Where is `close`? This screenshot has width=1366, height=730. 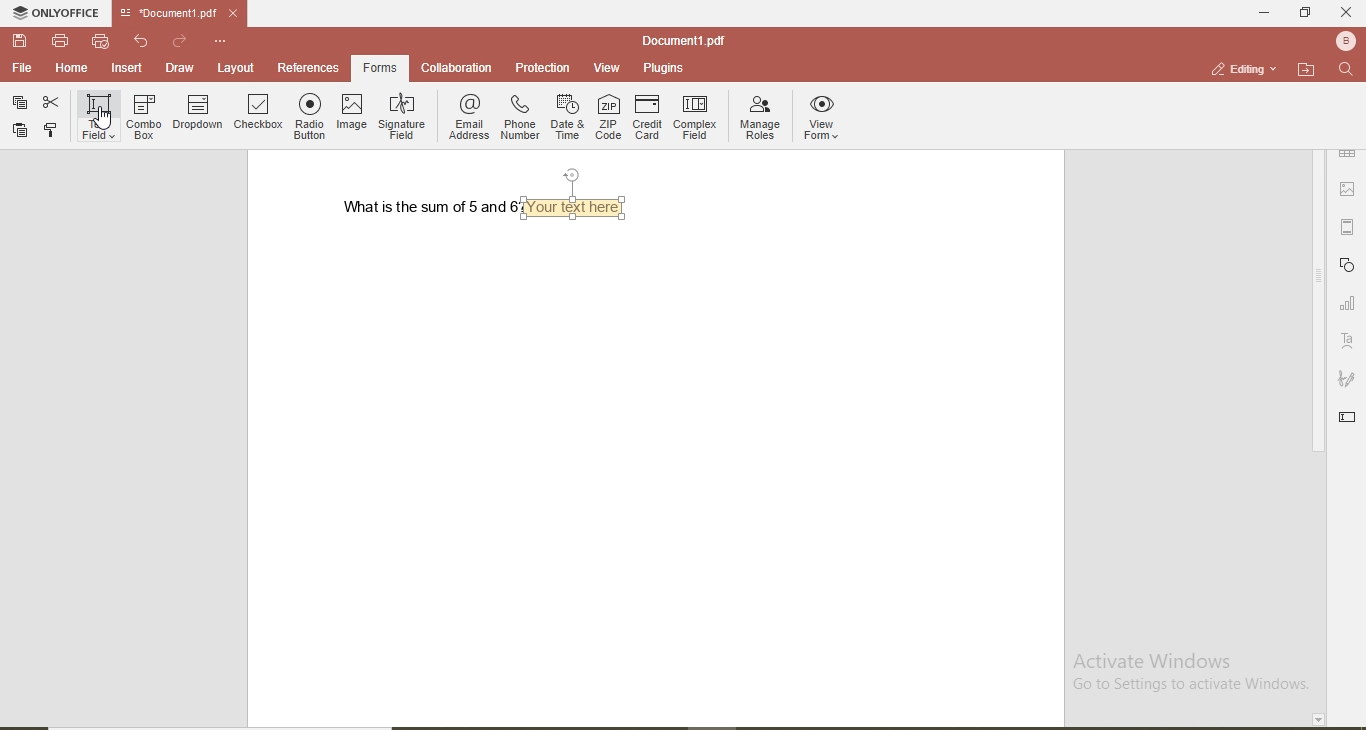
close is located at coordinates (236, 13).